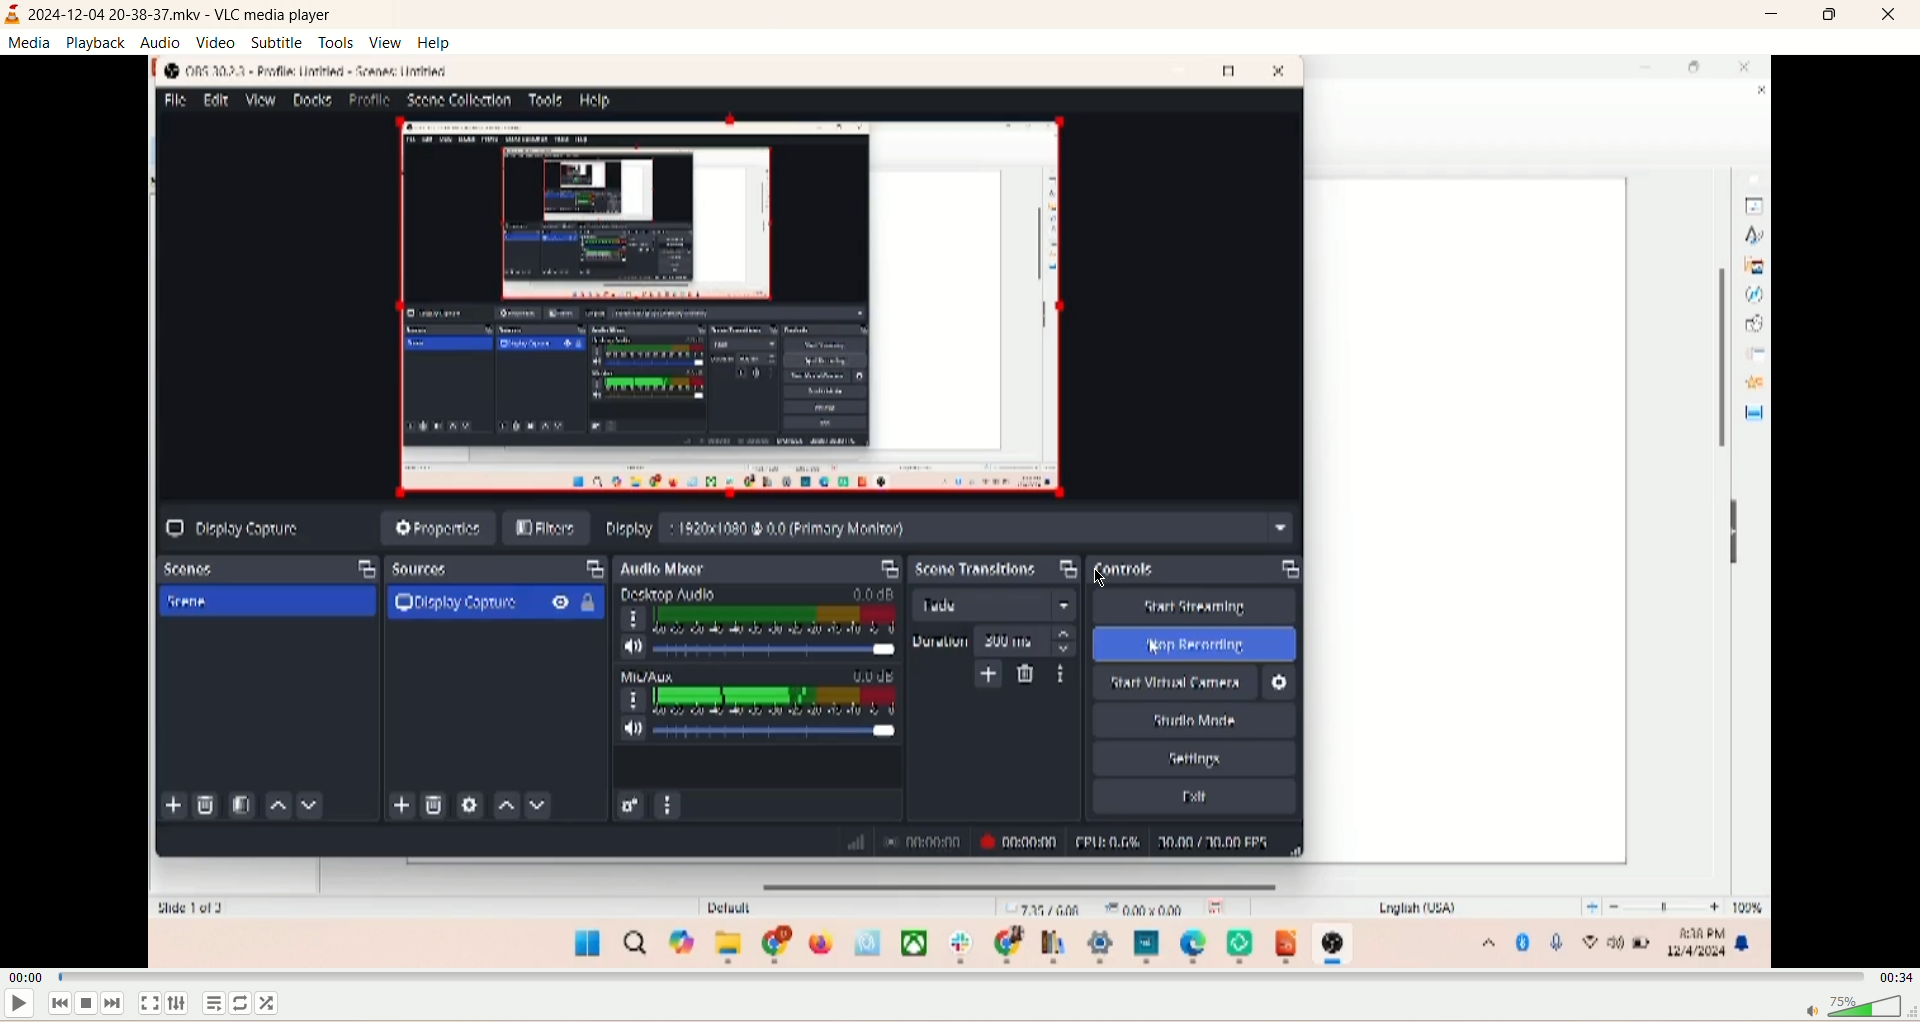 The image size is (1920, 1022). What do you see at coordinates (31, 45) in the screenshot?
I see `media` at bounding box center [31, 45].